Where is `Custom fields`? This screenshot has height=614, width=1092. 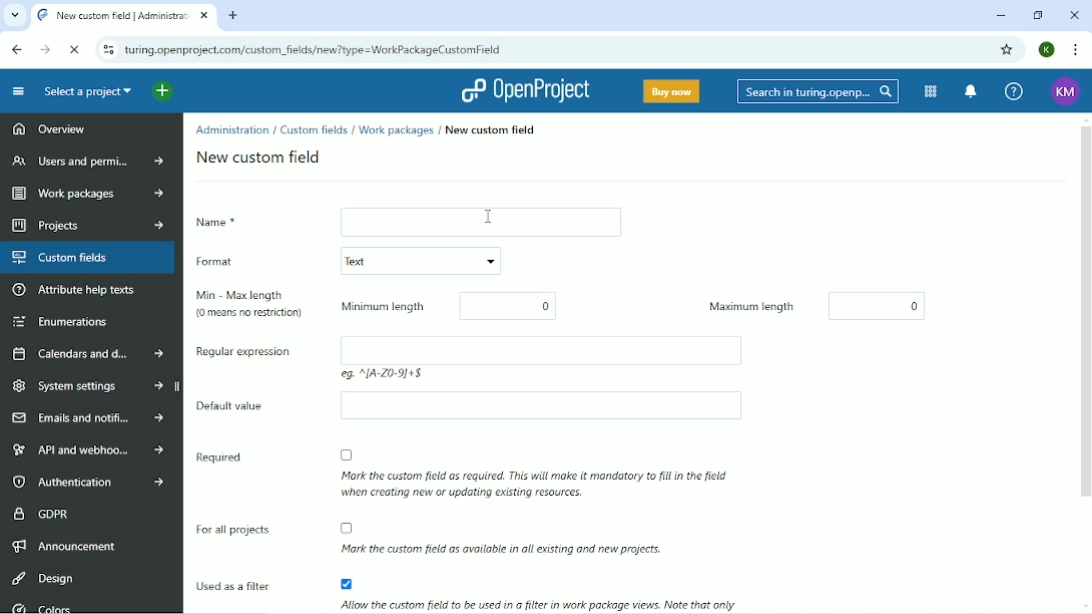 Custom fields is located at coordinates (89, 258).